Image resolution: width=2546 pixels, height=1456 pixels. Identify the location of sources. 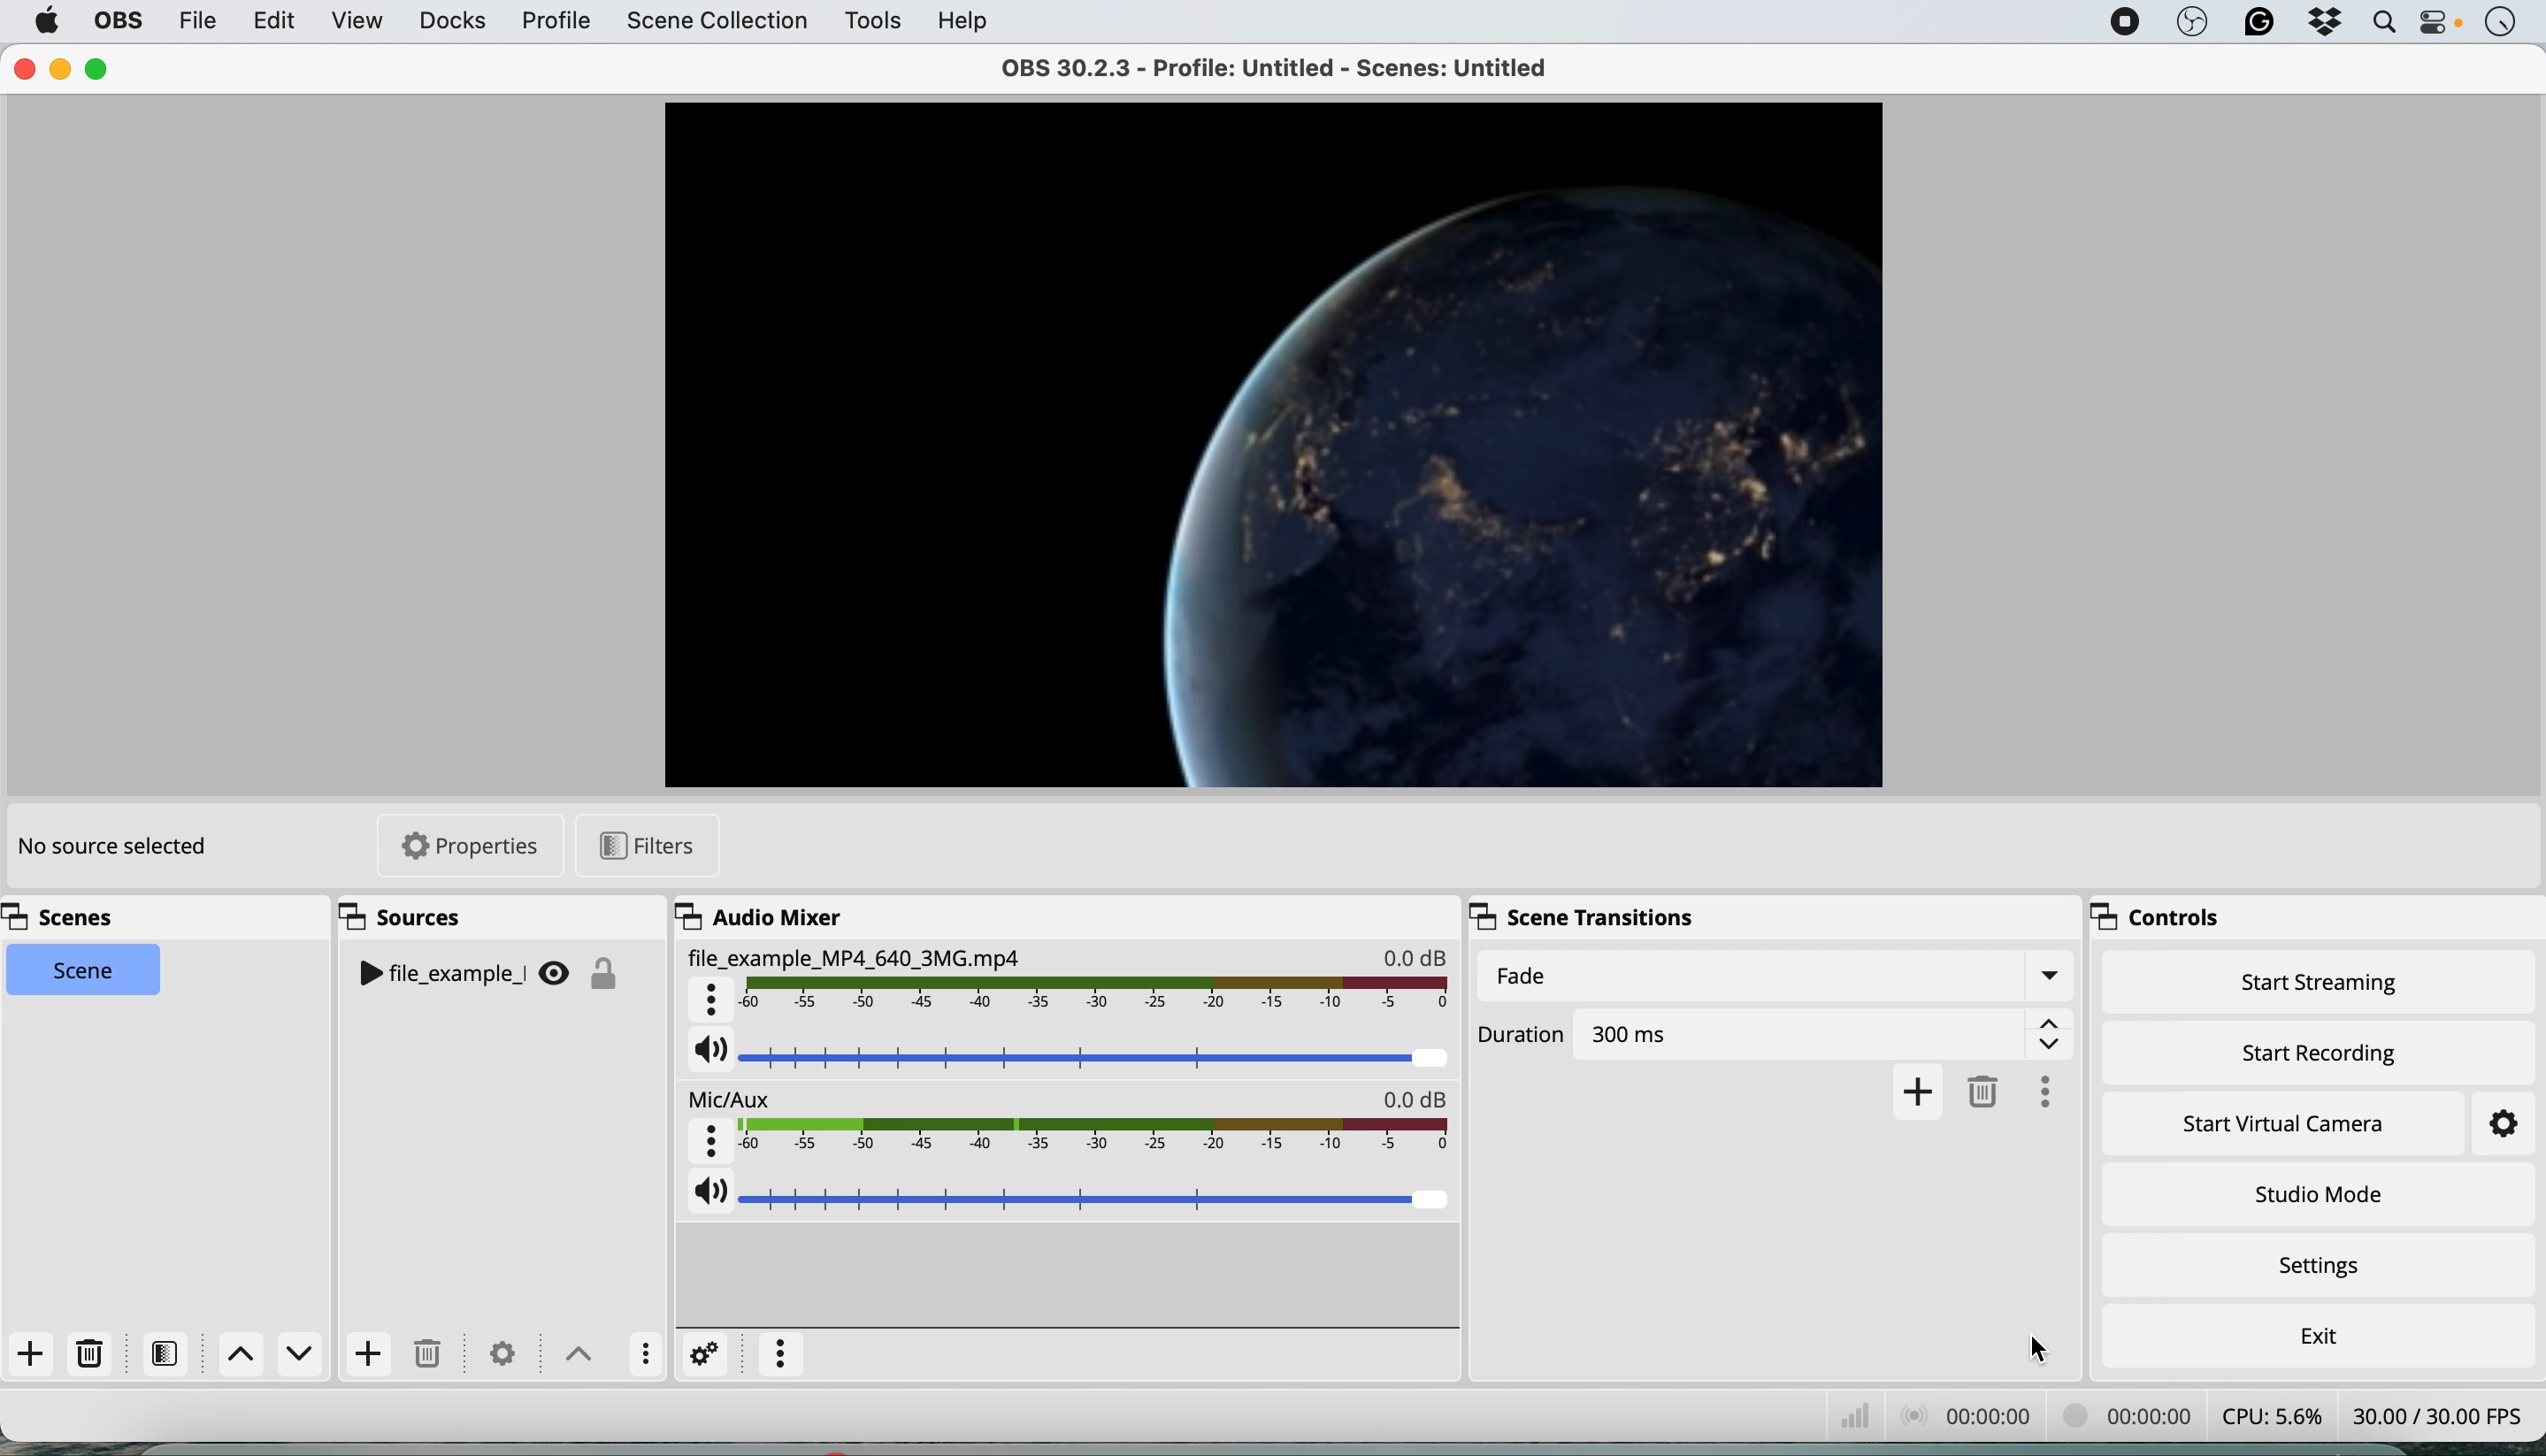
(411, 918).